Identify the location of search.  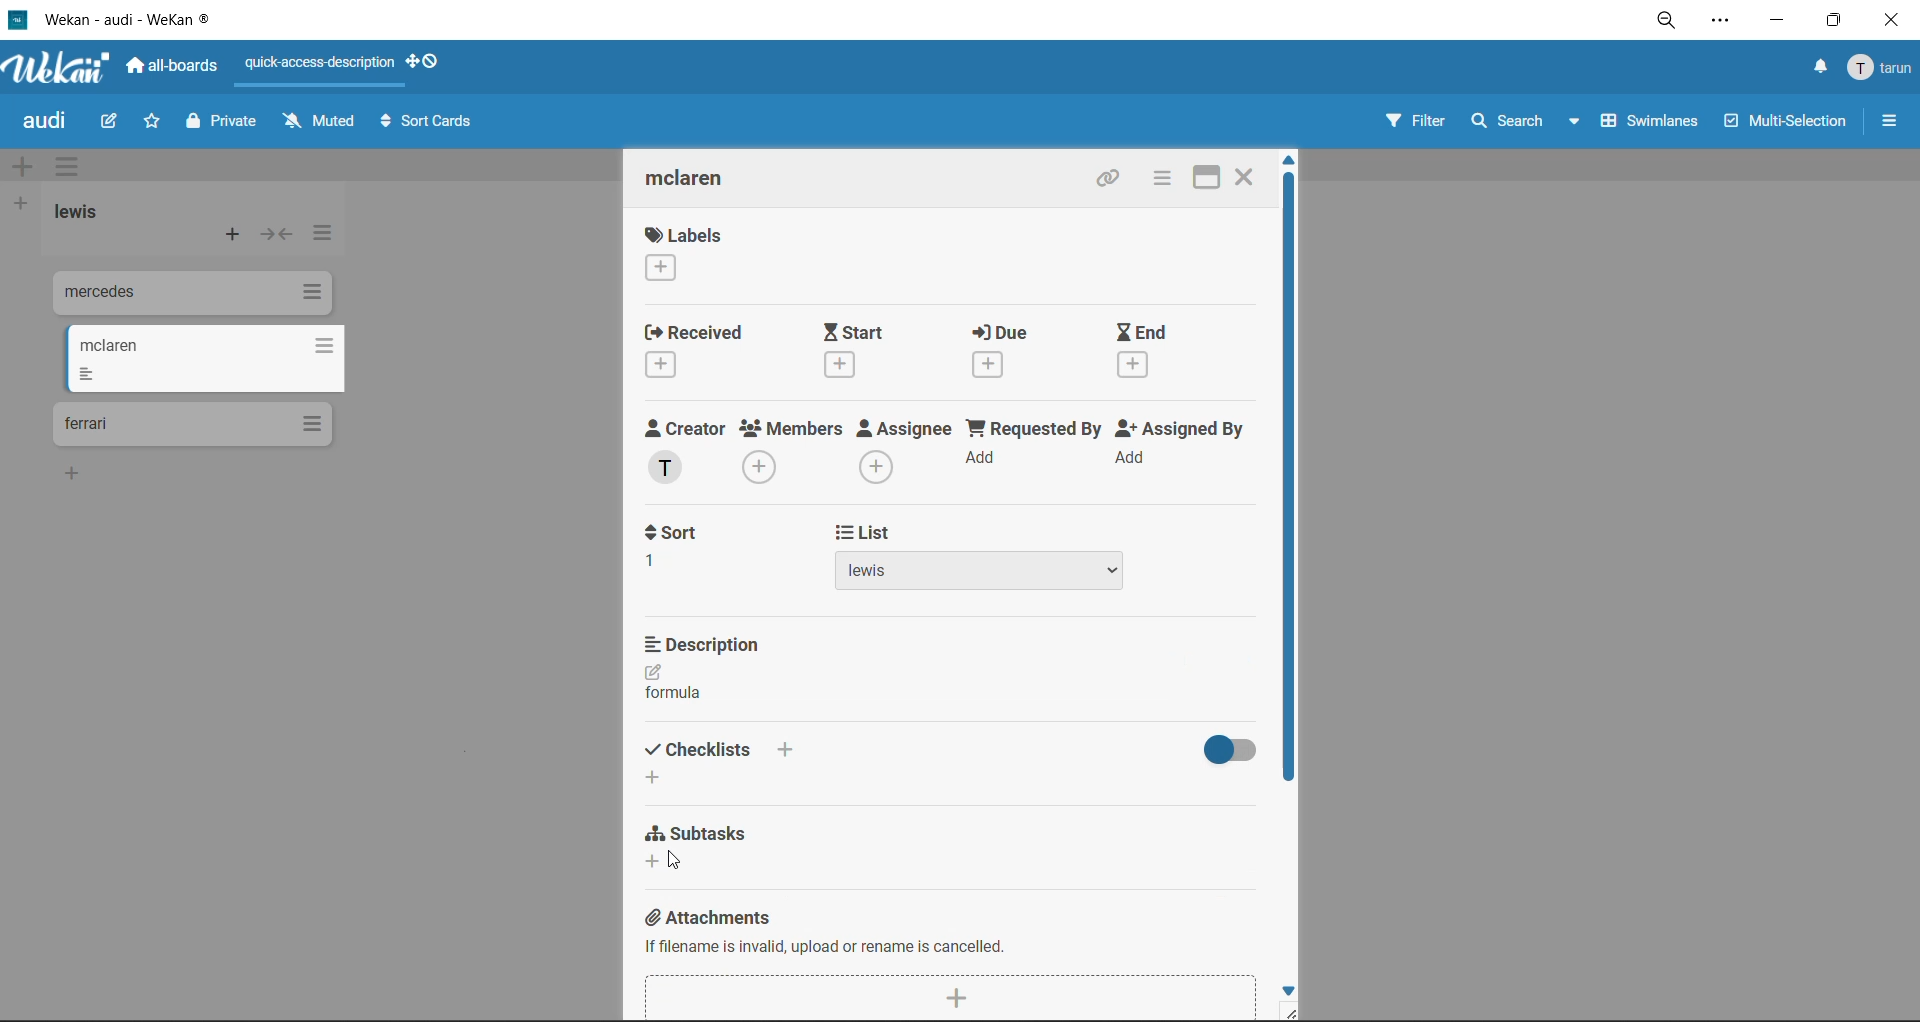
(1528, 122).